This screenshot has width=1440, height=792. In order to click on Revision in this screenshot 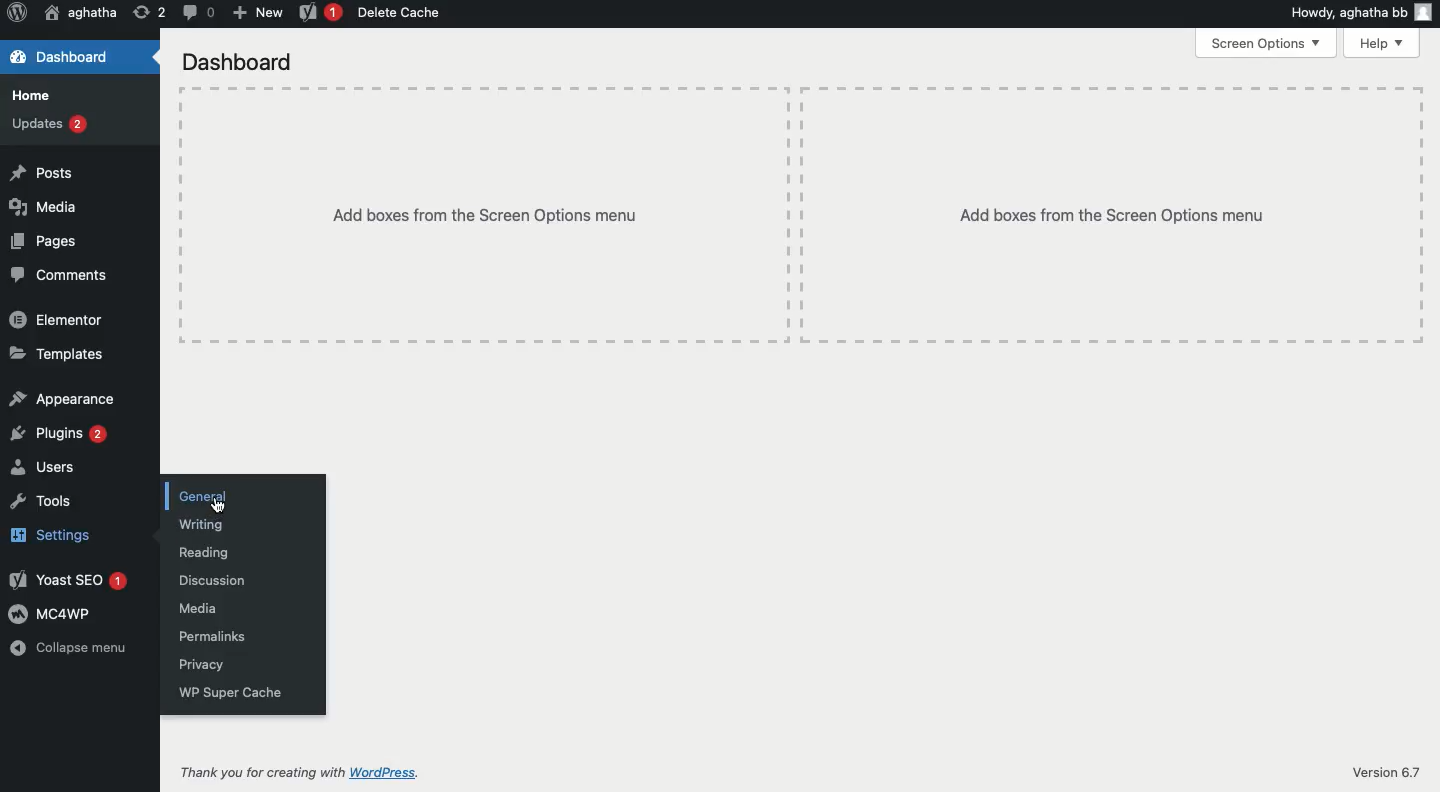, I will do `click(145, 14)`.